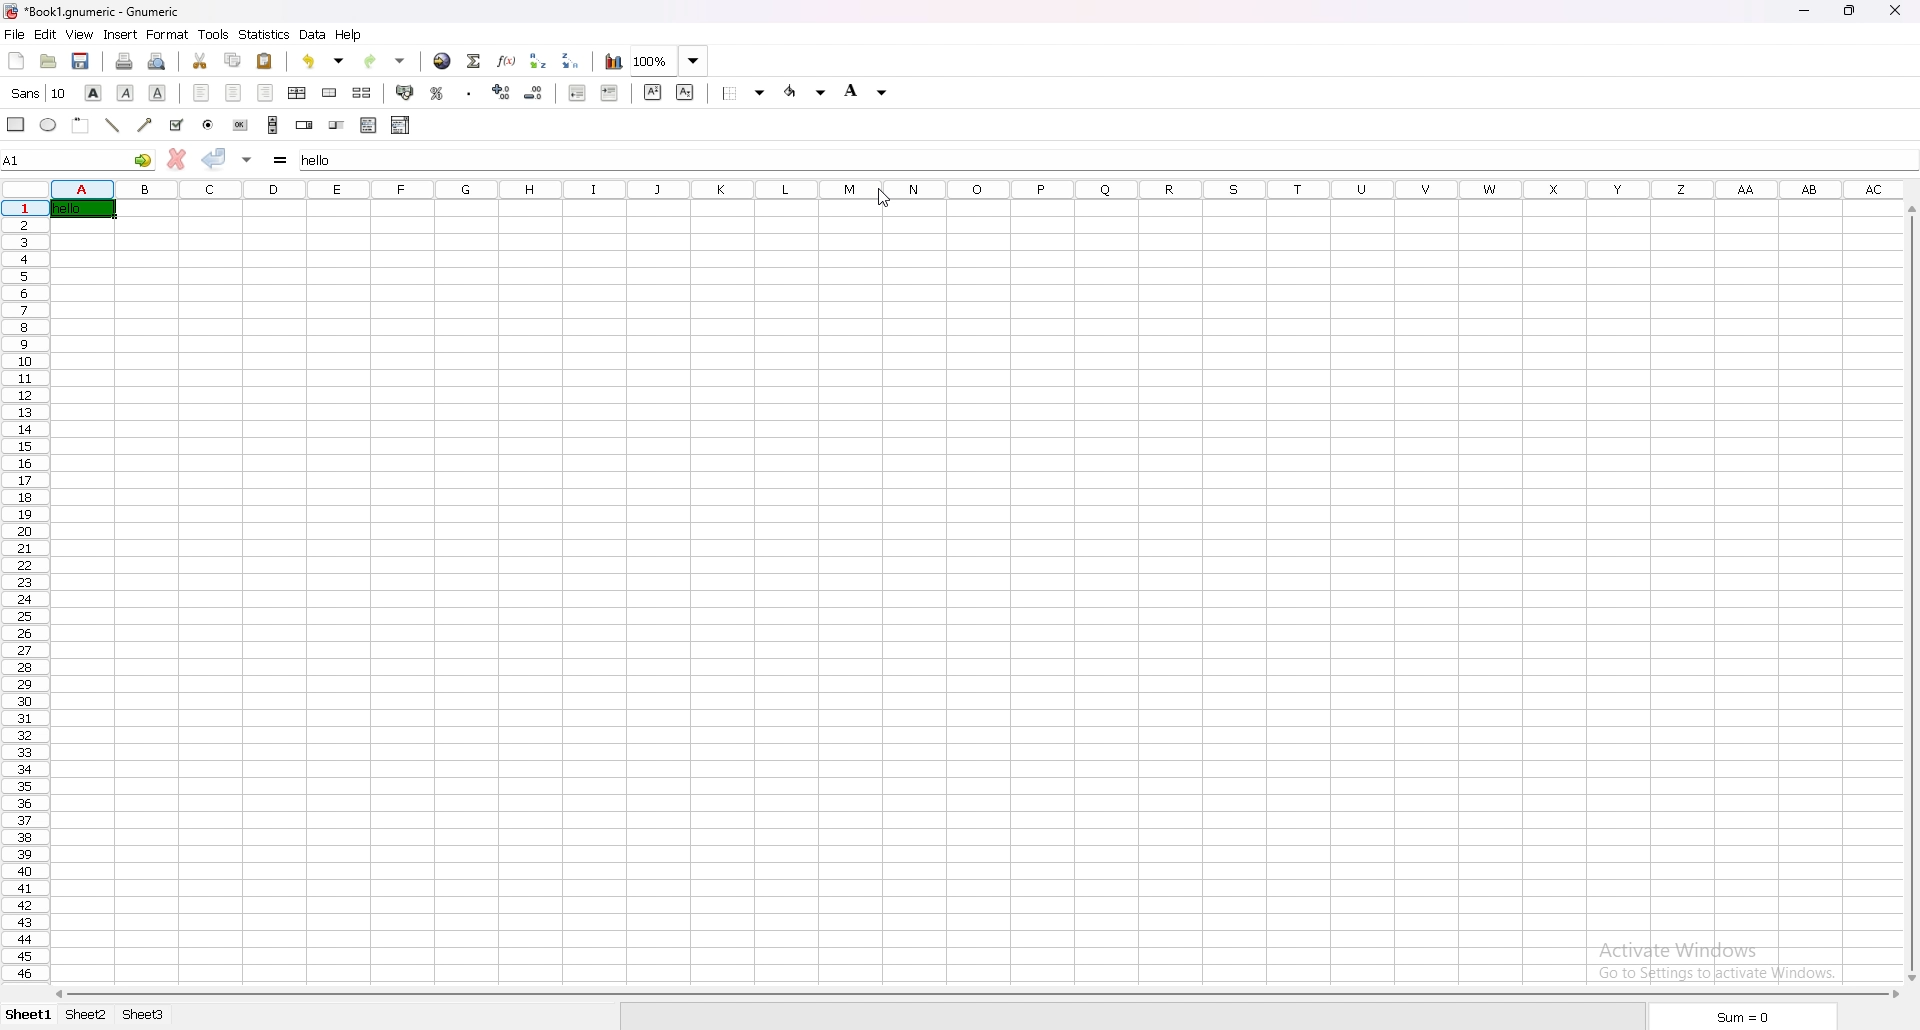 The image size is (1920, 1030). Describe the element at coordinates (405, 92) in the screenshot. I see `accounting` at that location.